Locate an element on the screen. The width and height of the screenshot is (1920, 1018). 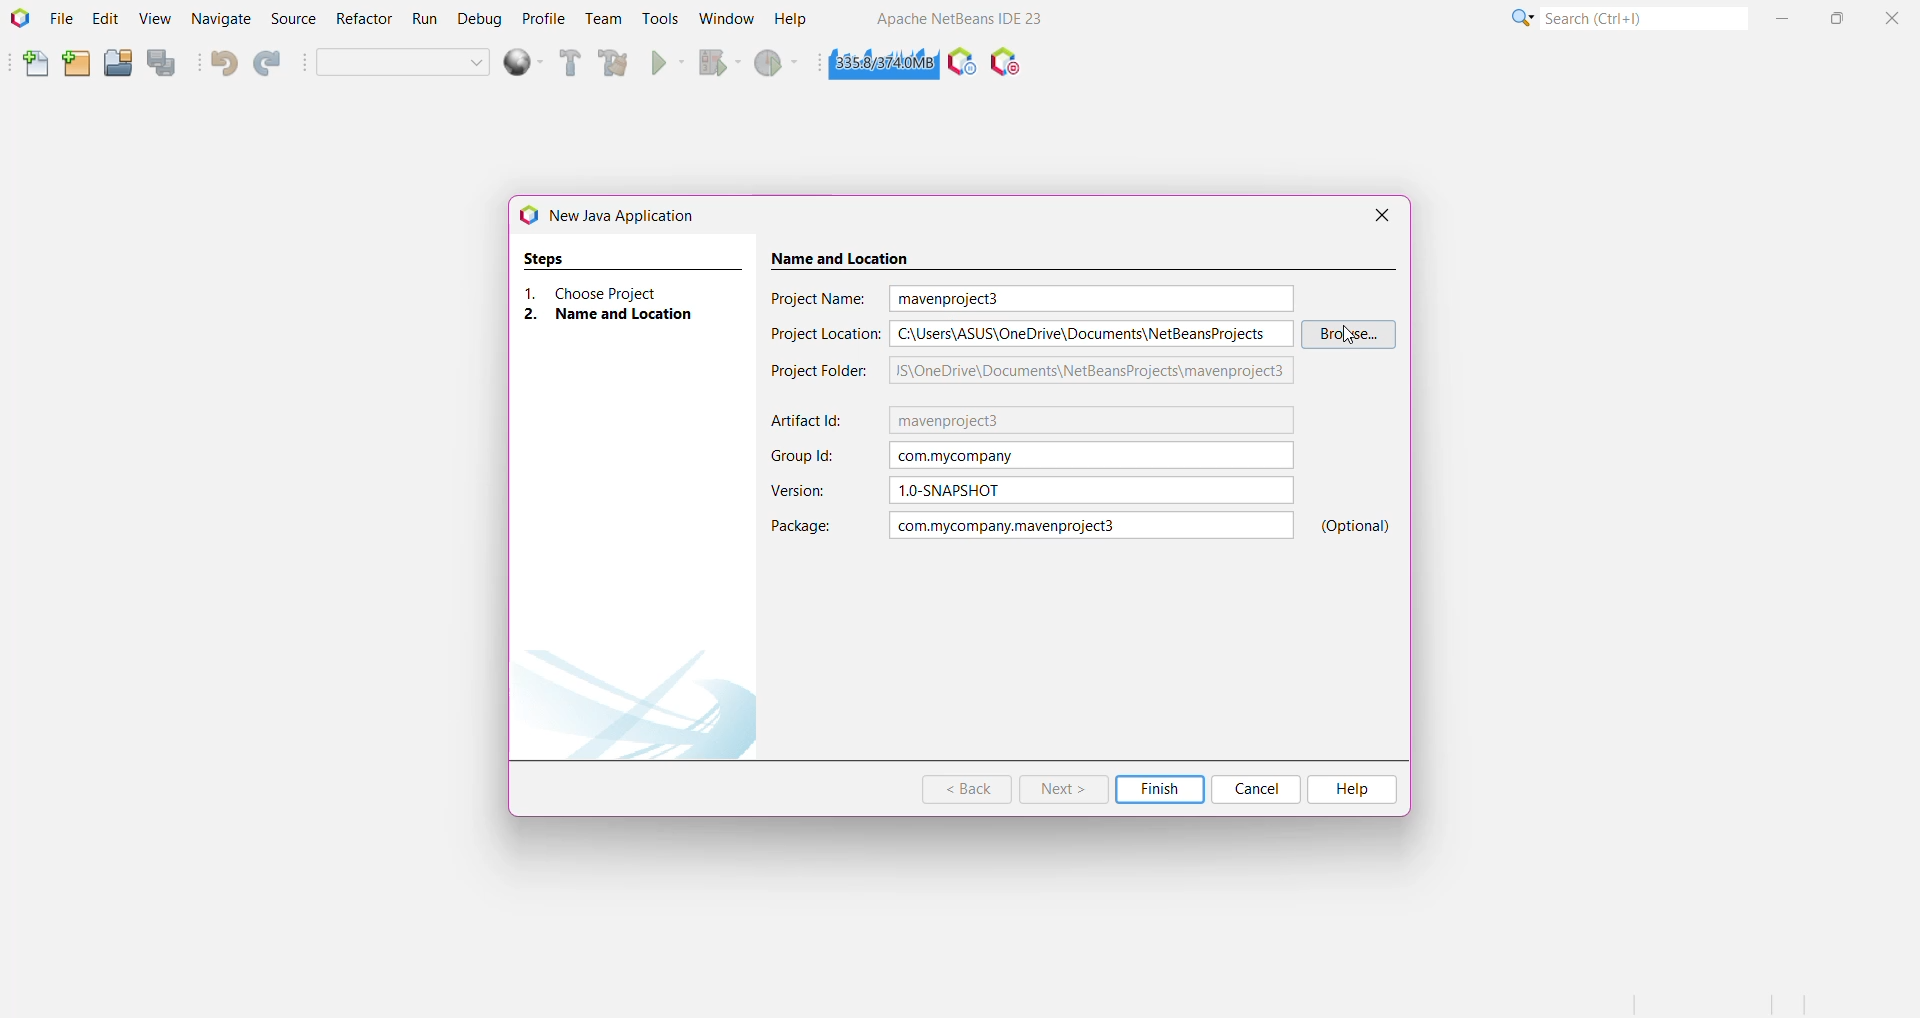
Open Project is located at coordinates (117, 65).